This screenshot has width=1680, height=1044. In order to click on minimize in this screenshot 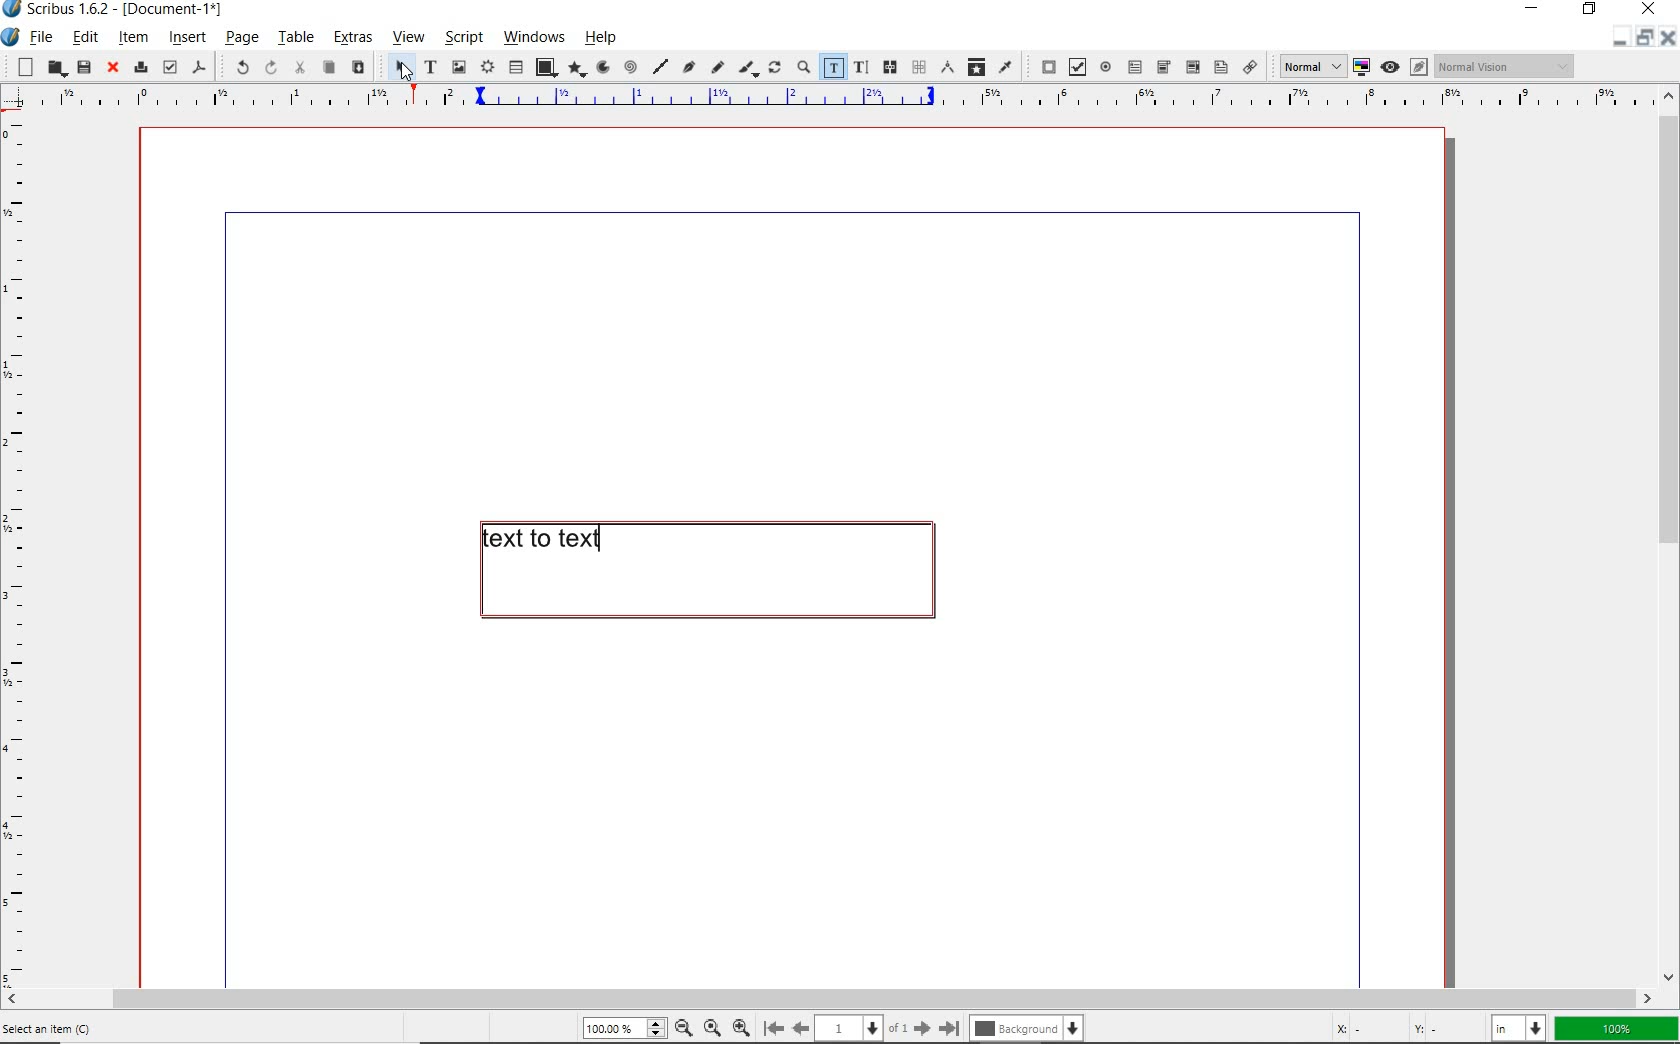, I will do `click(1536, 10)`.